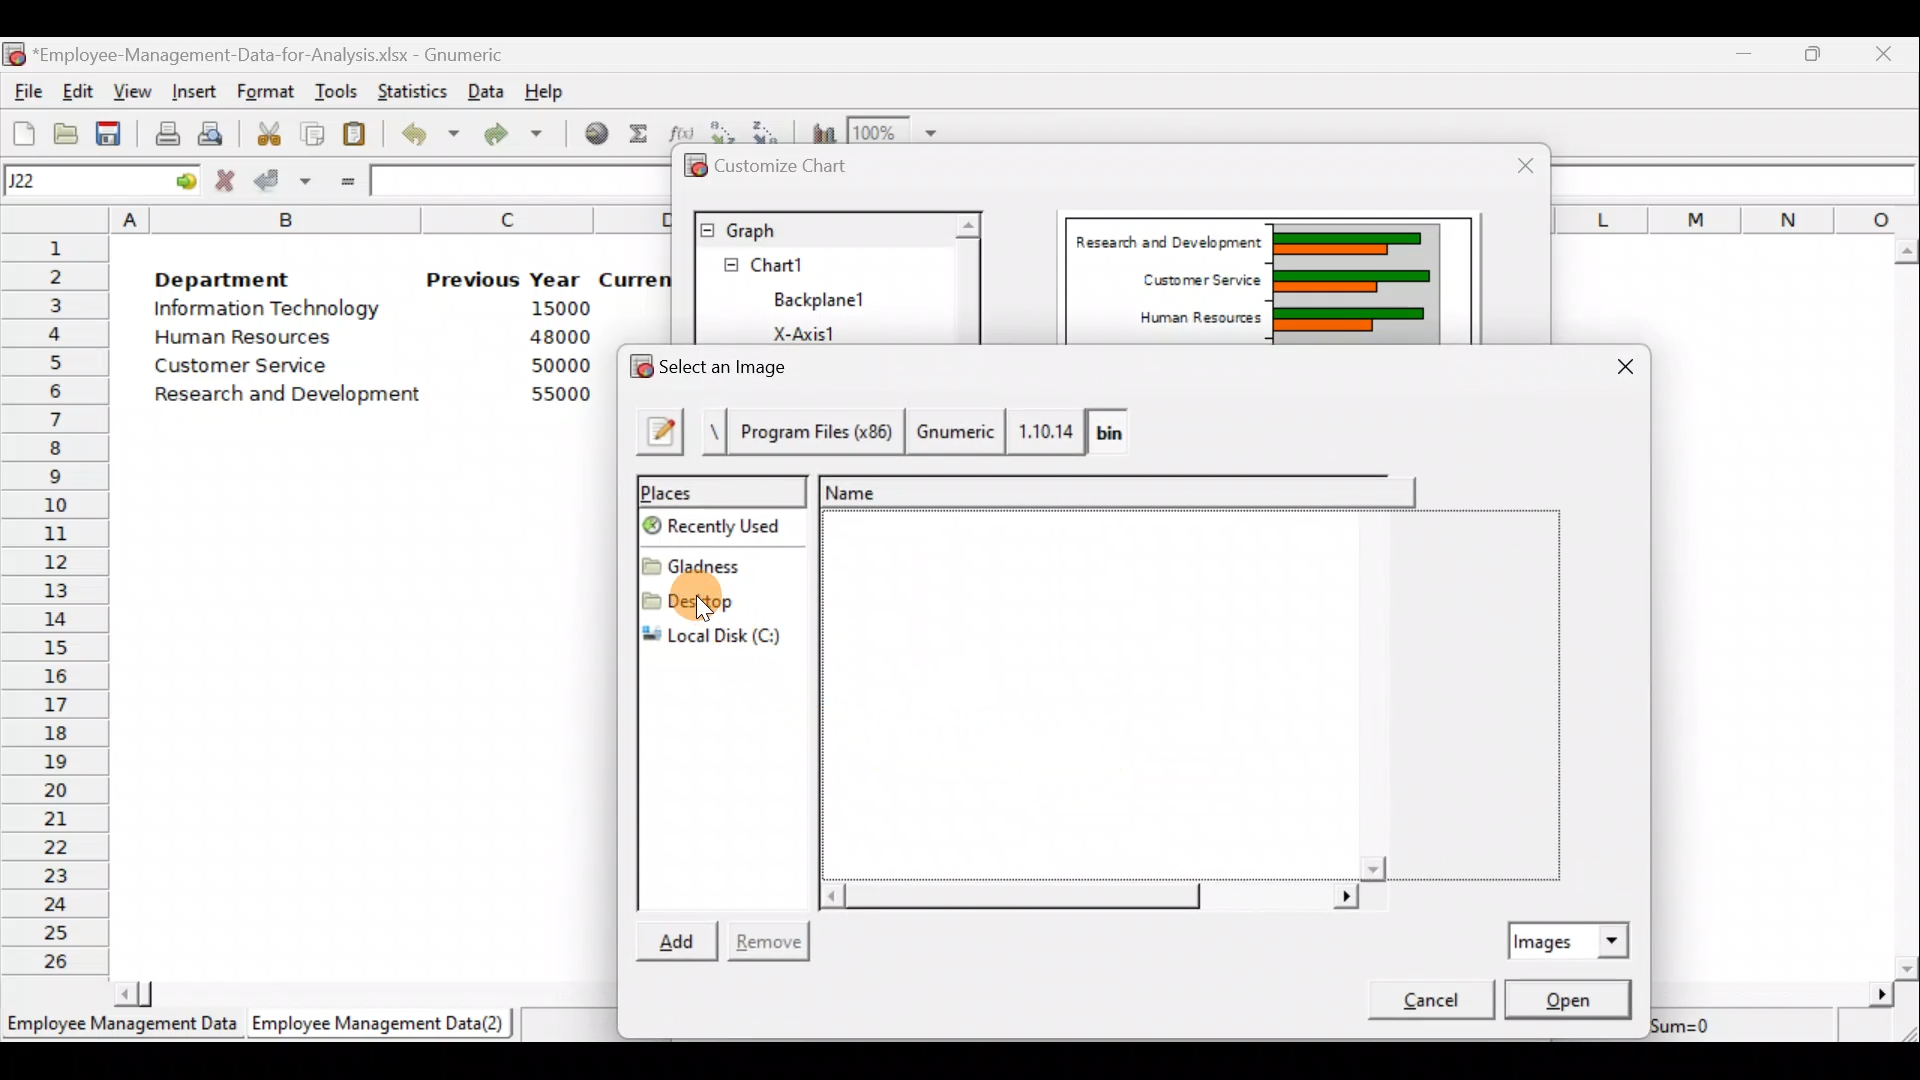 The height and width of the screenshot is (1080, 1920). Describe the element at coordinates (1571, 938) in the screenshot. I see `Images` at that location.